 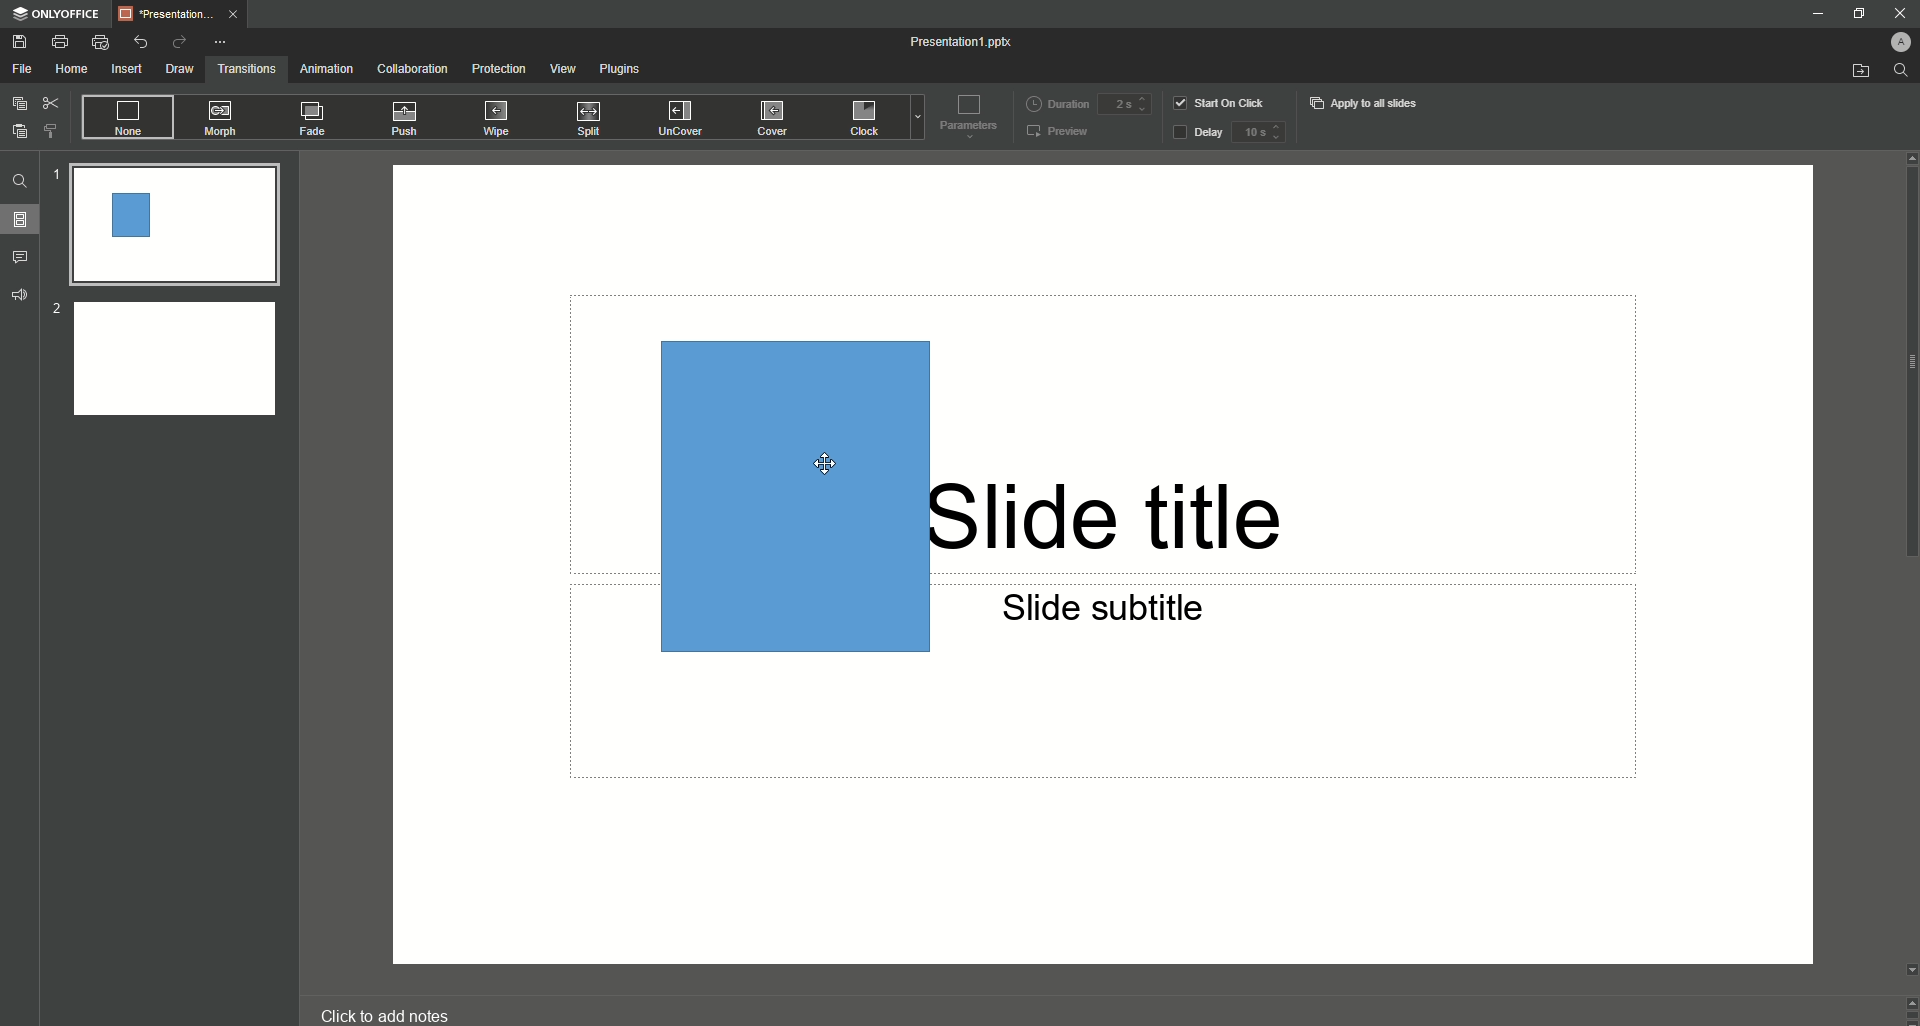 I want to click on Undo, so click(x=141, y=41).